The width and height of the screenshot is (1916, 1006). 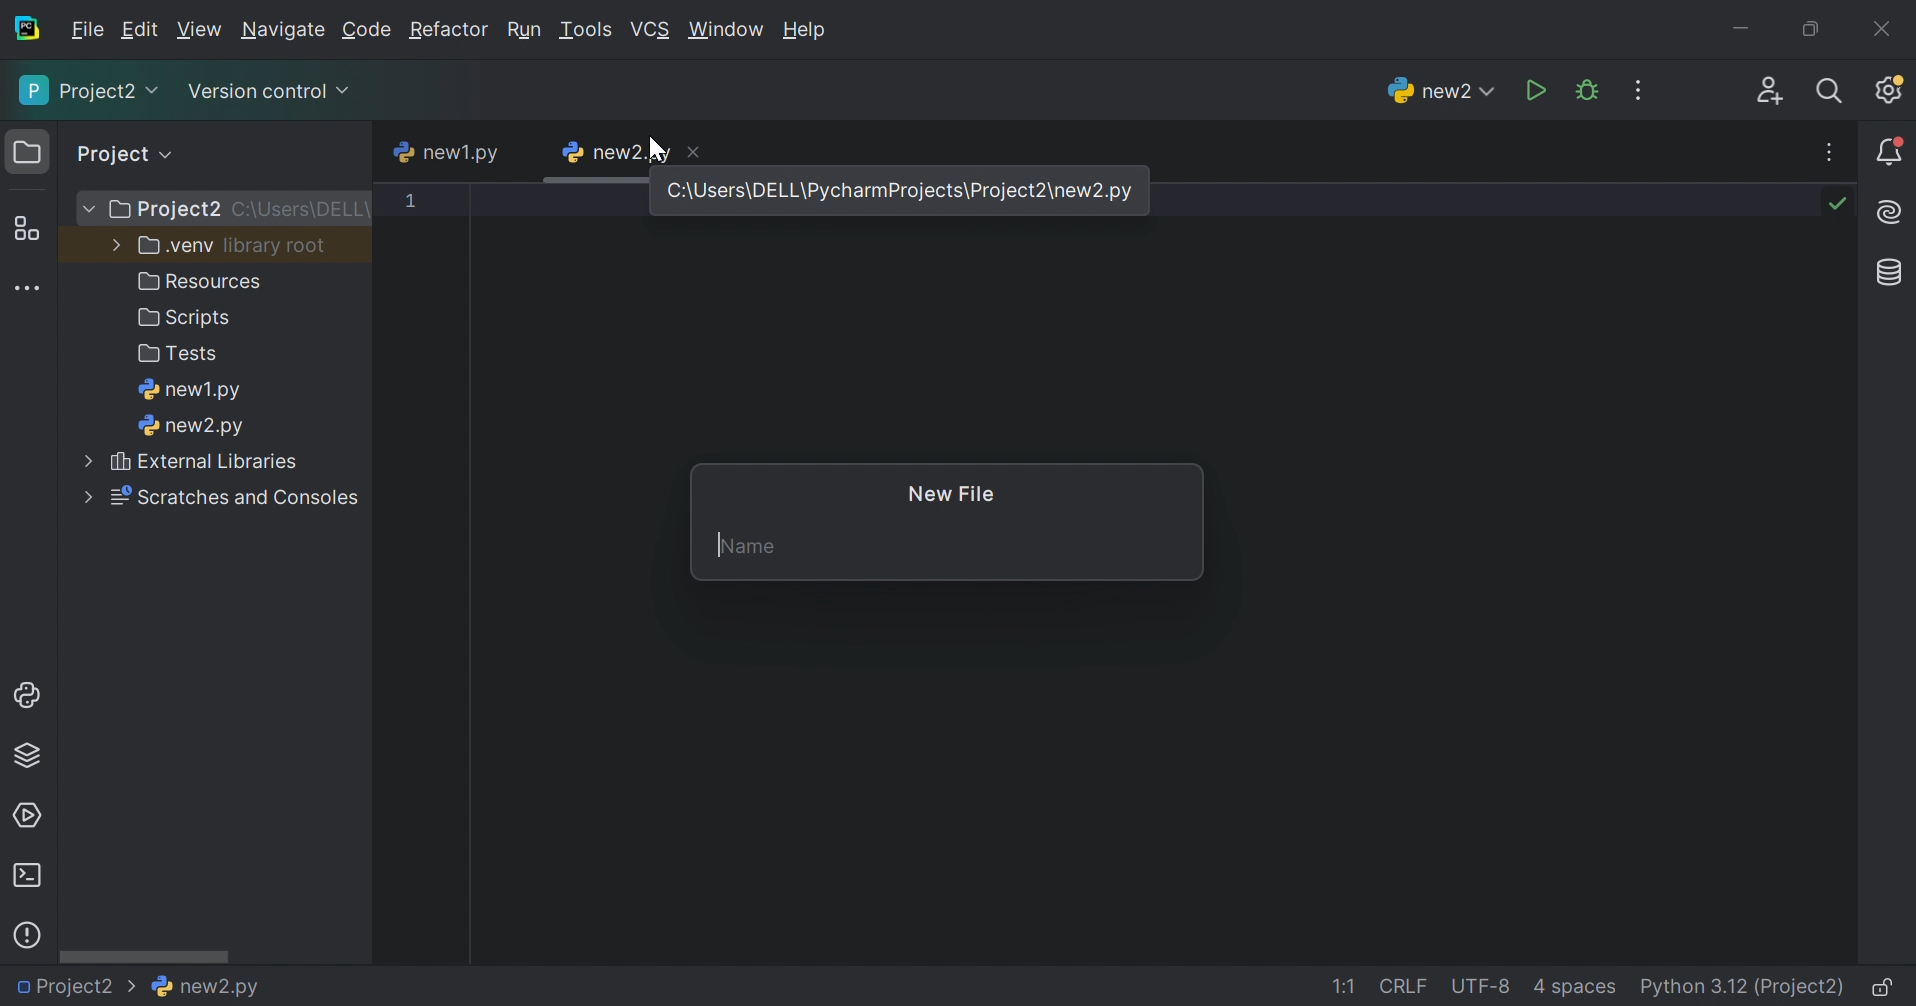 What do you see at coordinates (1842, 203) in the screenshot?
I see `No problems` at bounding box center [1842, 203].